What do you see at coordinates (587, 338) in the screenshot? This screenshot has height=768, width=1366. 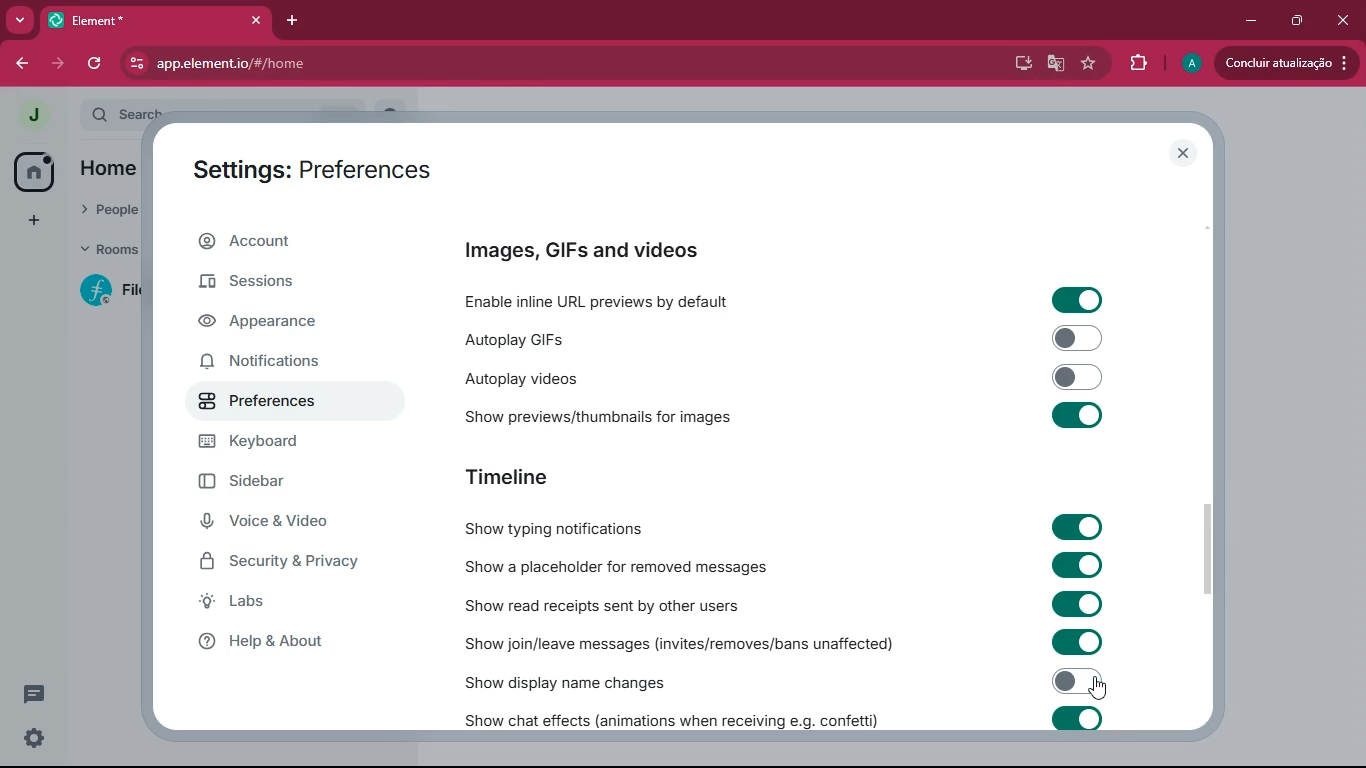 I see `autoplay gifs` at bounding box center [587, 338].